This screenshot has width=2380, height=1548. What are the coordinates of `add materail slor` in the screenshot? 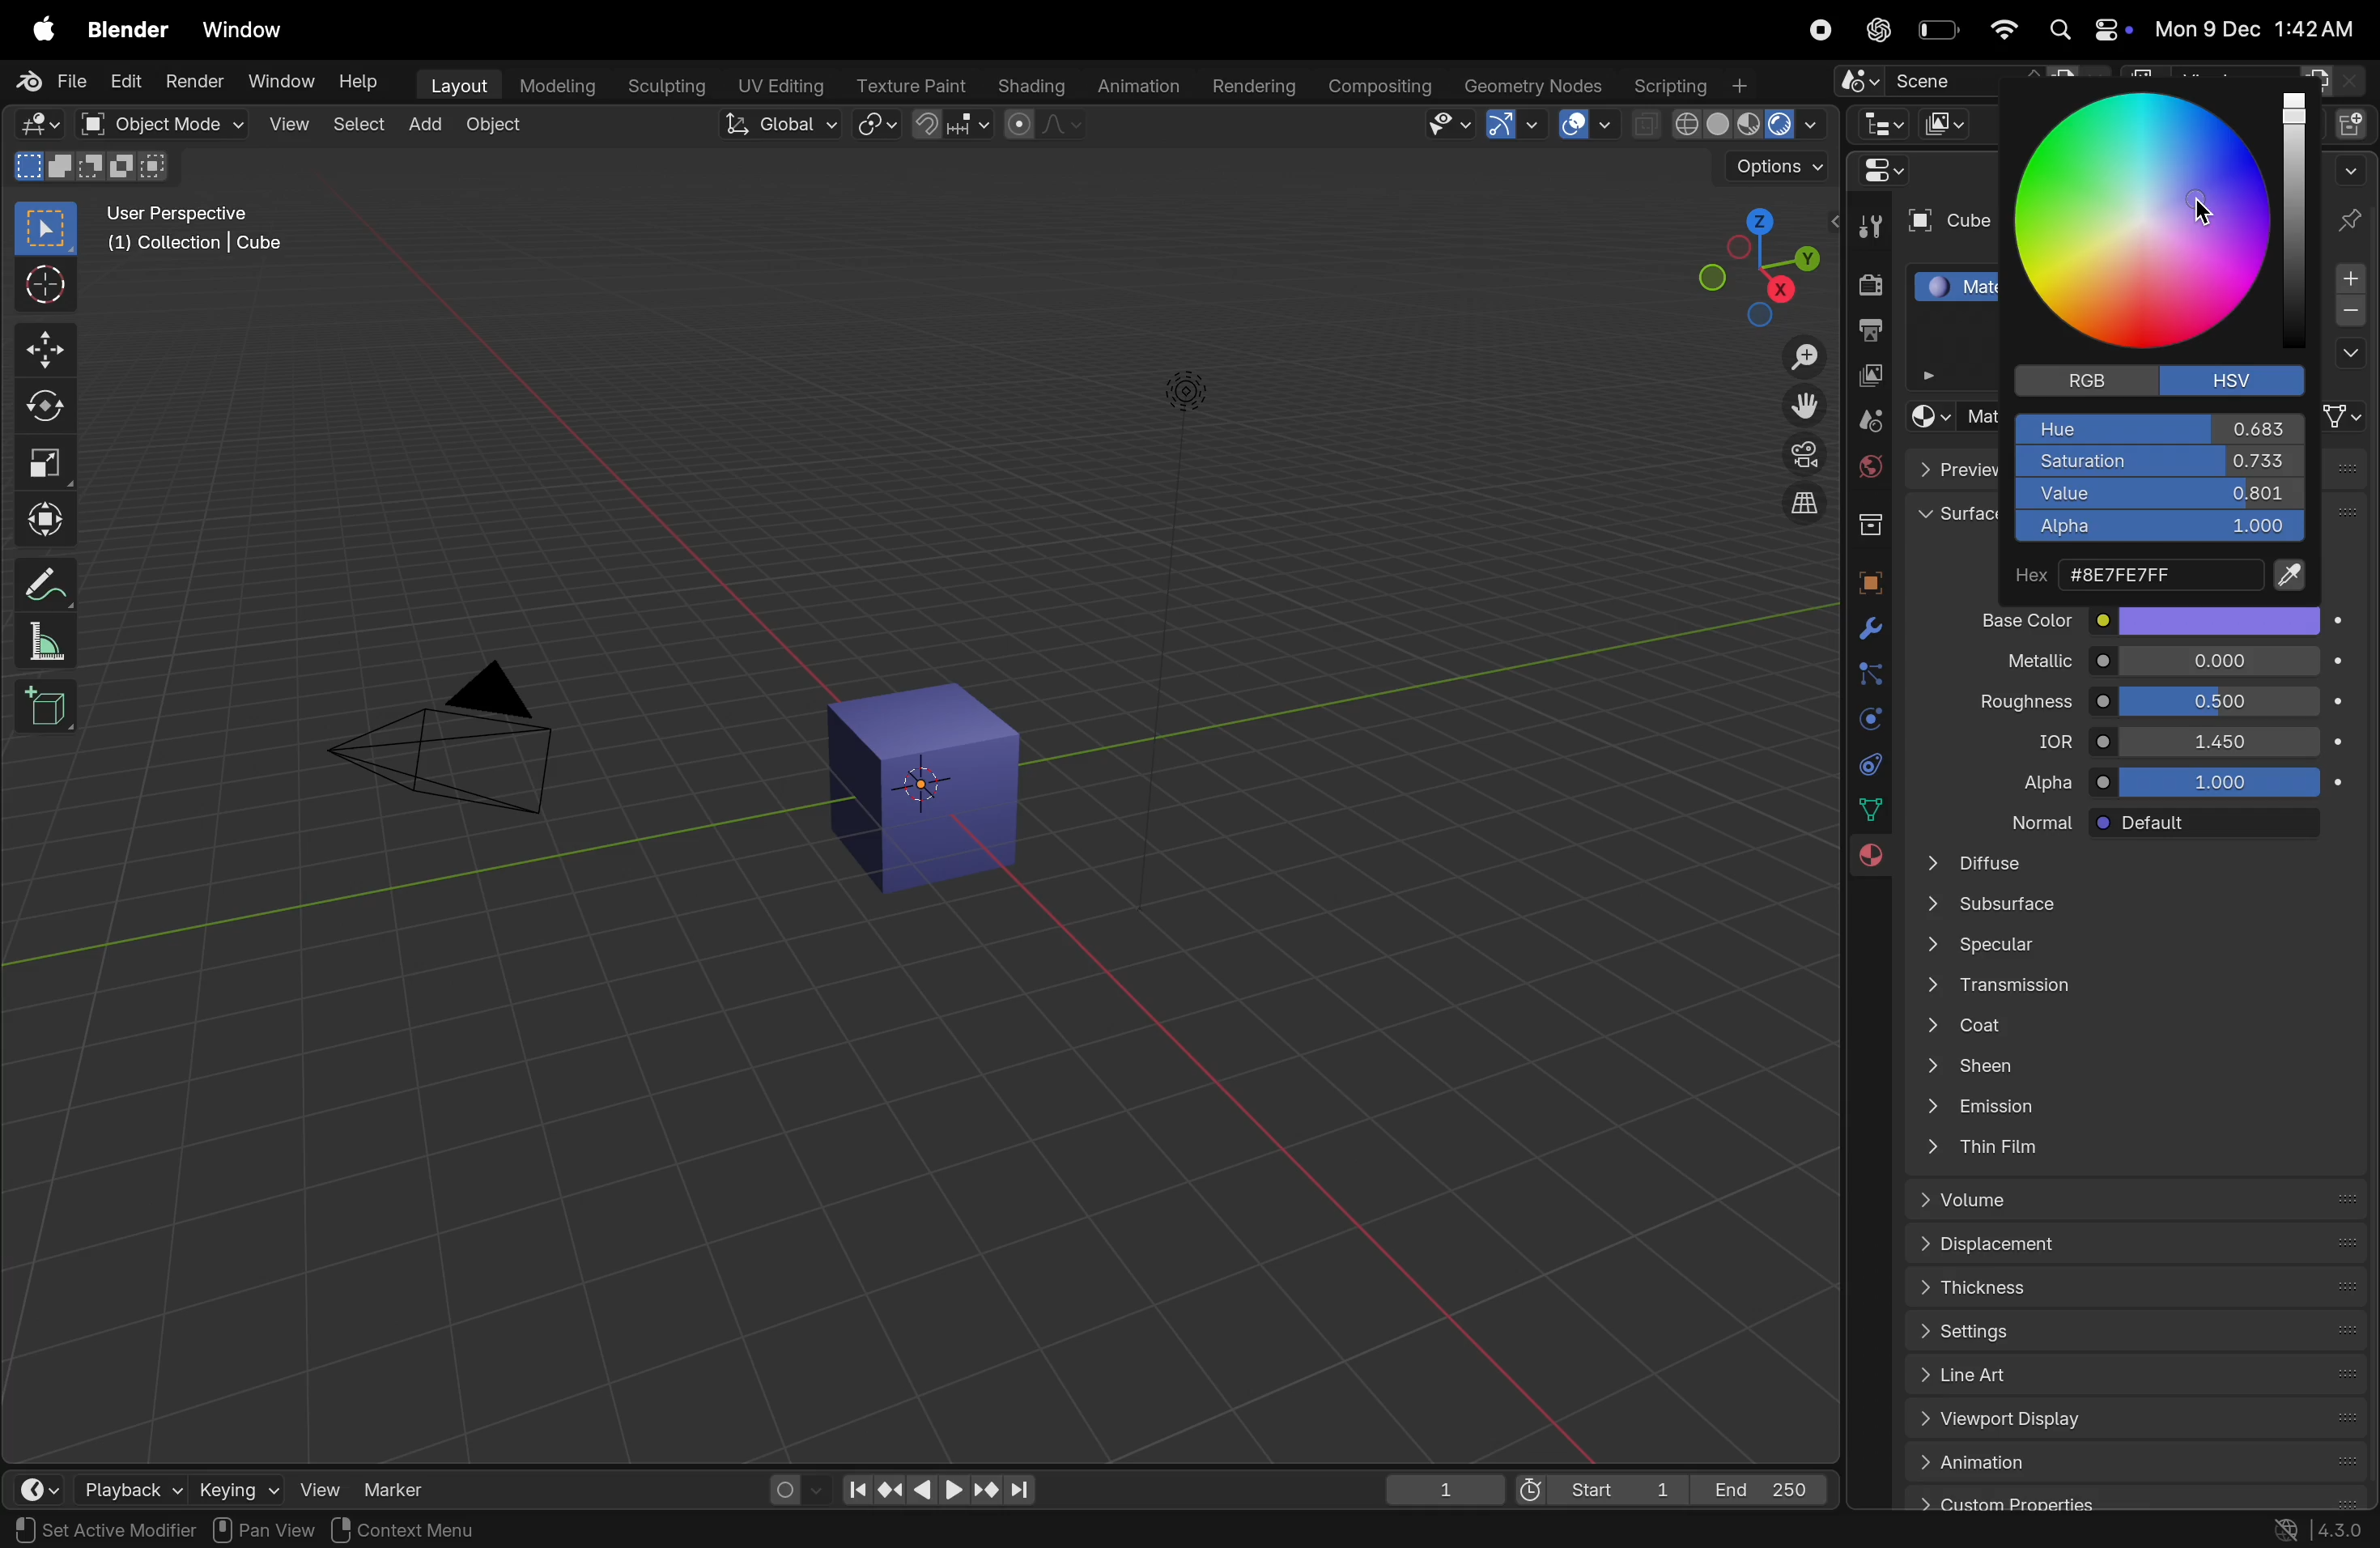 It's located at (2350, 279).